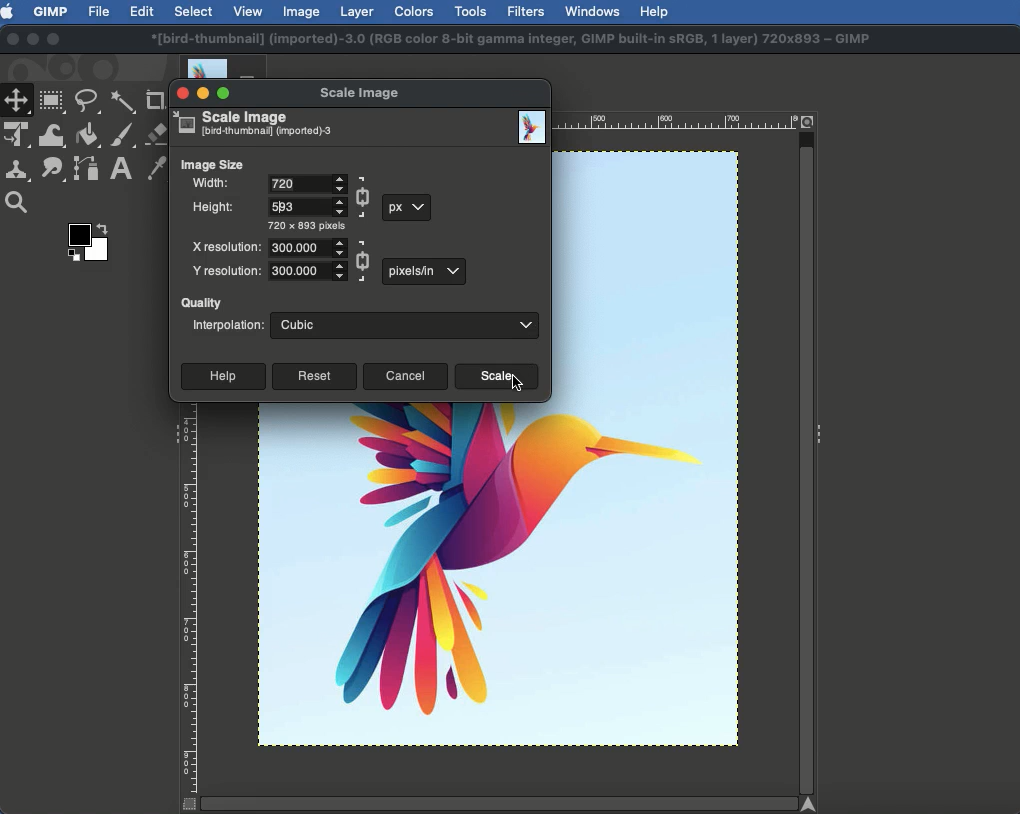 The height and width of the screenshot is (814, 1020). What do you see at coordinates (183, 93) in the screenshot?
I see `Close` at bounding box center [183, 93].